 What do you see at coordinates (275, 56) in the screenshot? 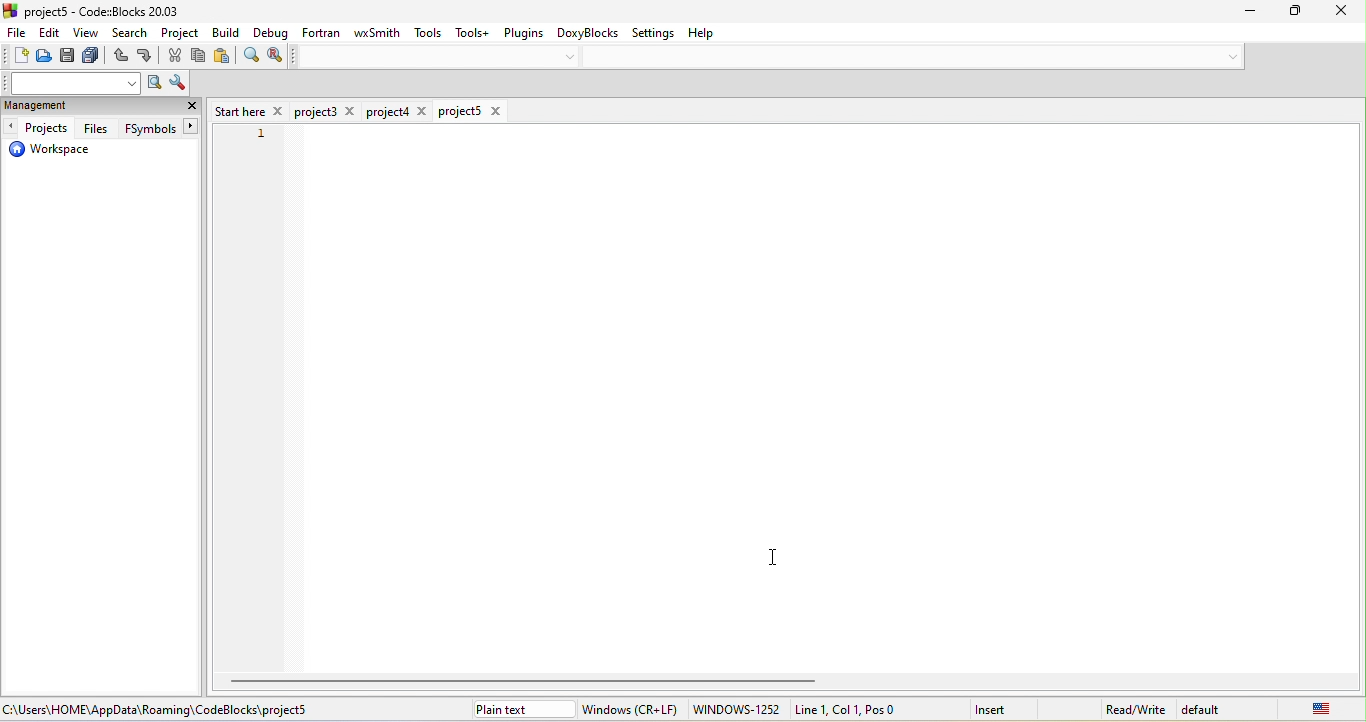
I see `replace` at bounding box center [275, 56].